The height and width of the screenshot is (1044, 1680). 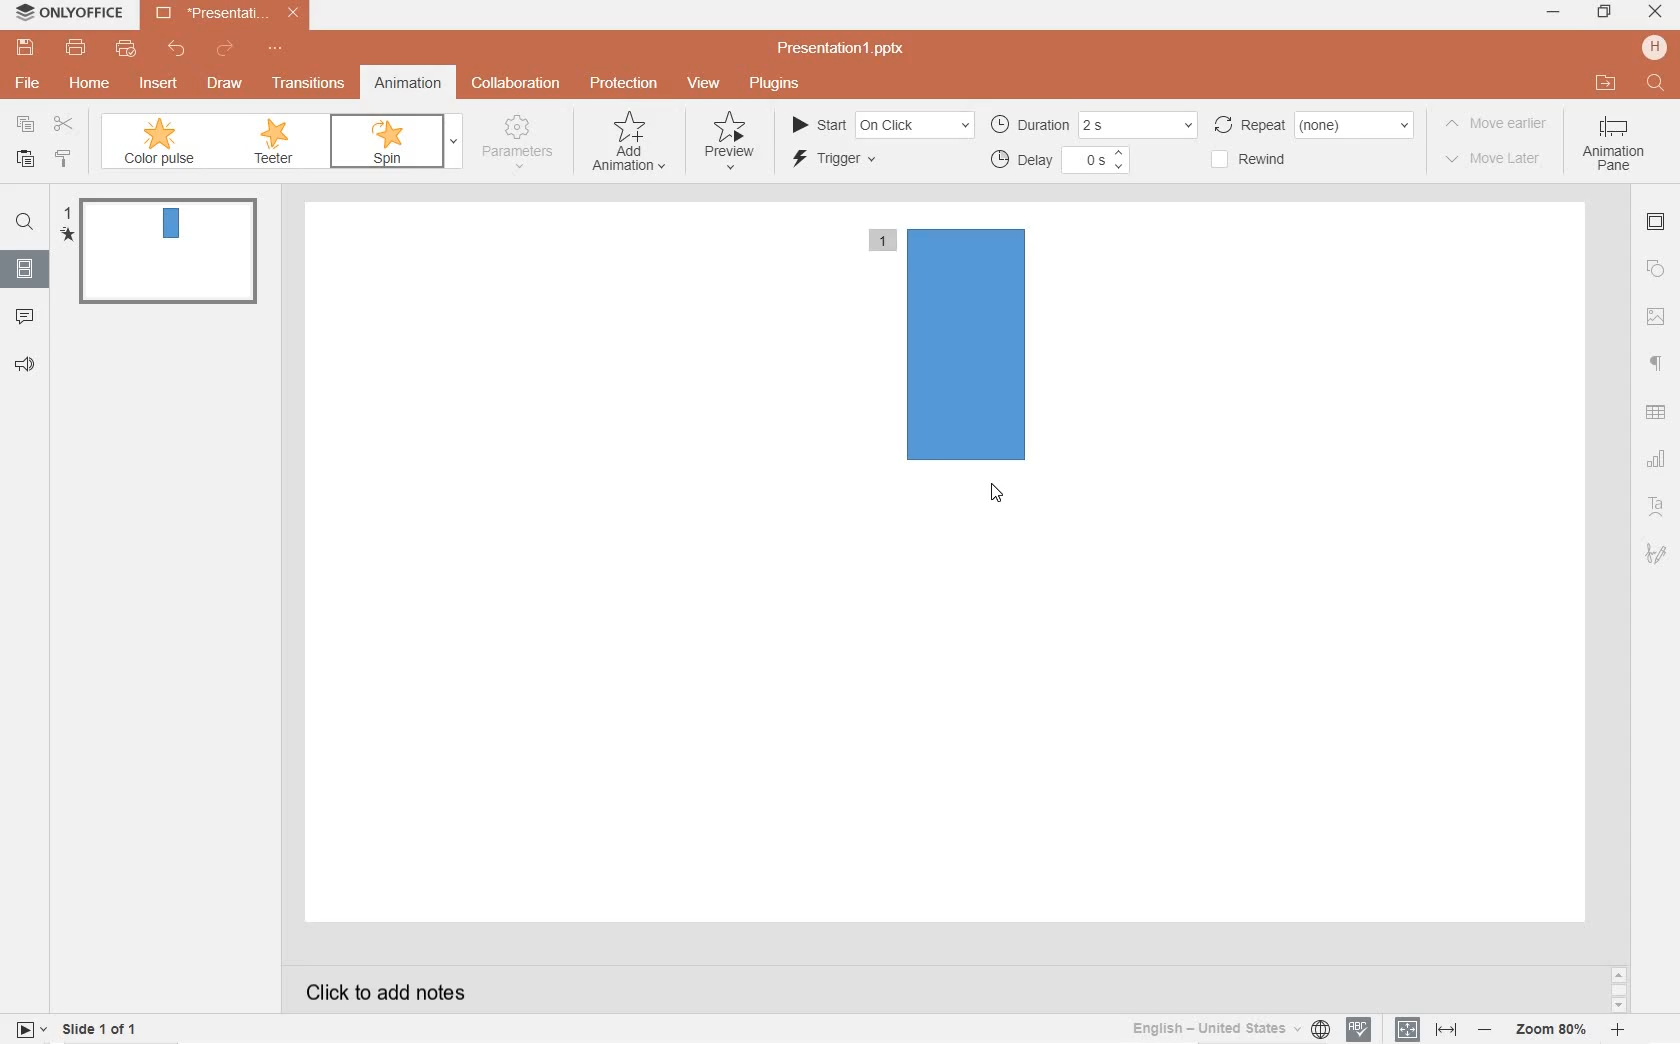 What do you see at coordinates (1656, 270) in the screenshot?
I see `shape settings` at bounding box center [1656, 270].